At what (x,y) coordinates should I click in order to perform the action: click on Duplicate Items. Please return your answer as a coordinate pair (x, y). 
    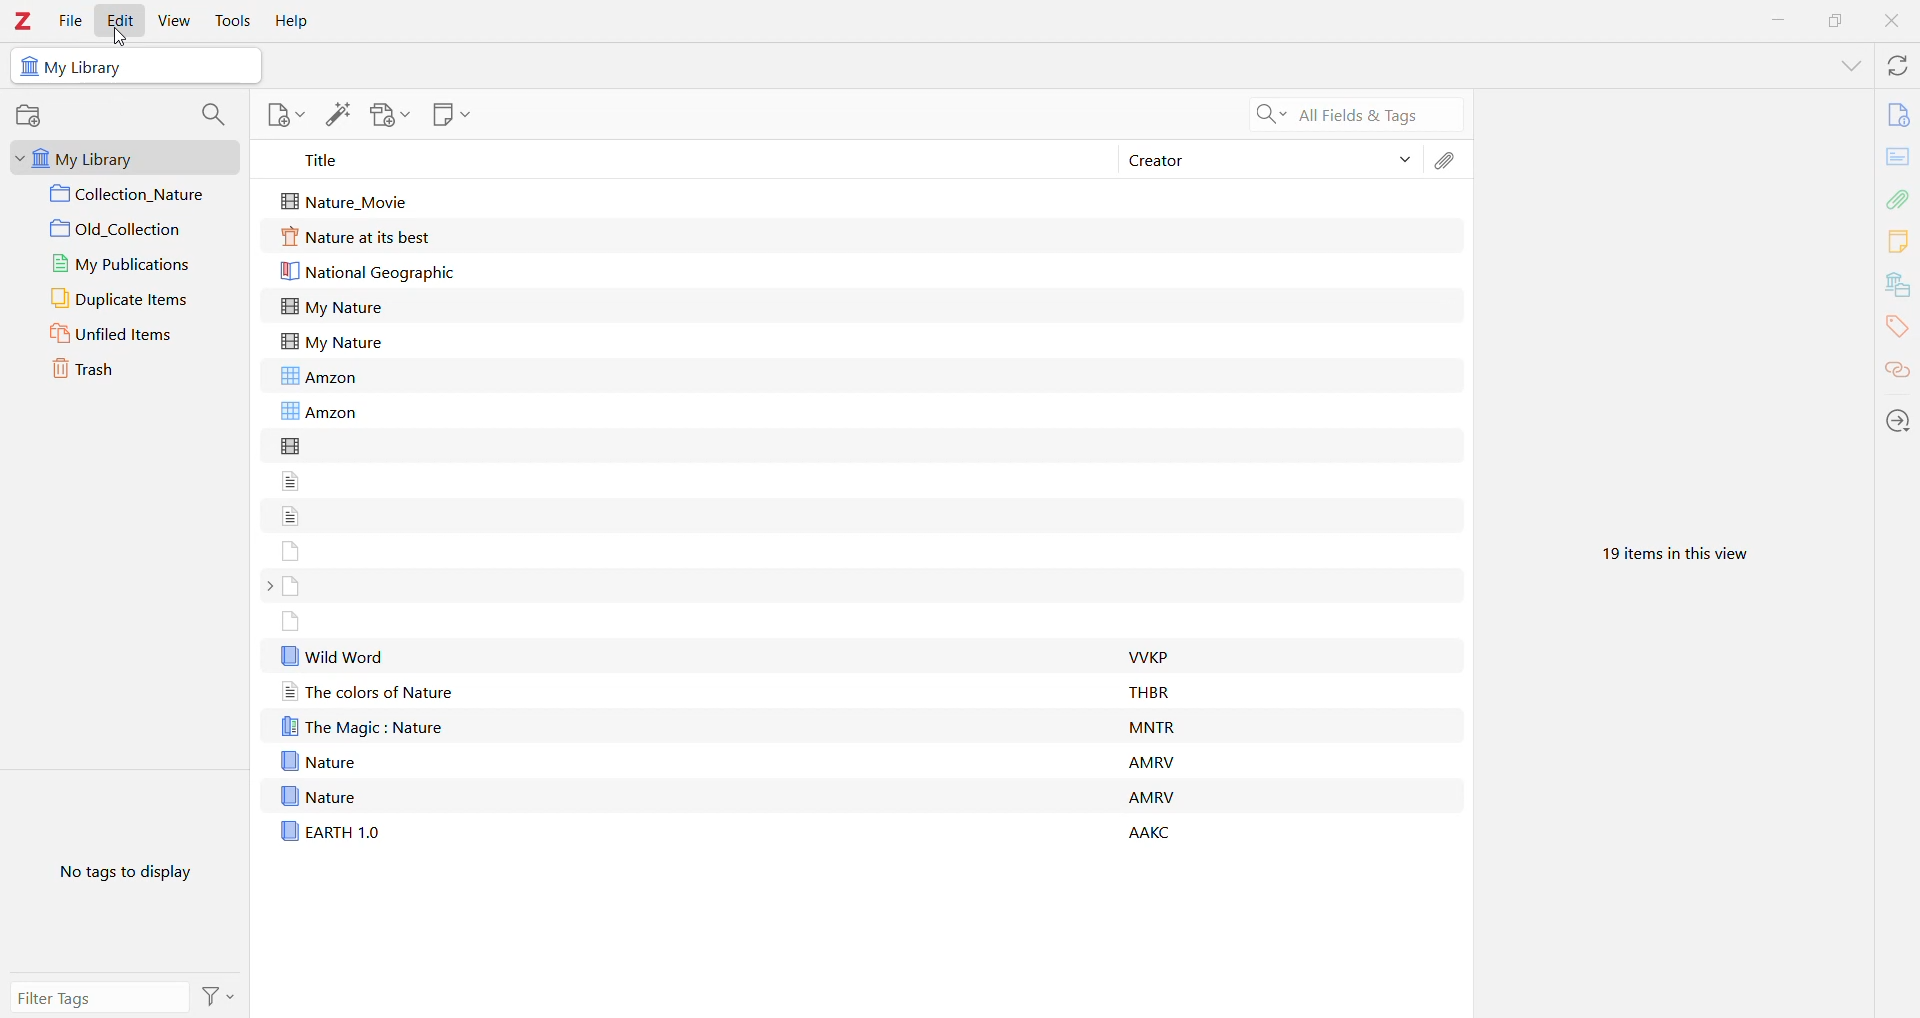
    Looking at the image, I should click on (132, 300).